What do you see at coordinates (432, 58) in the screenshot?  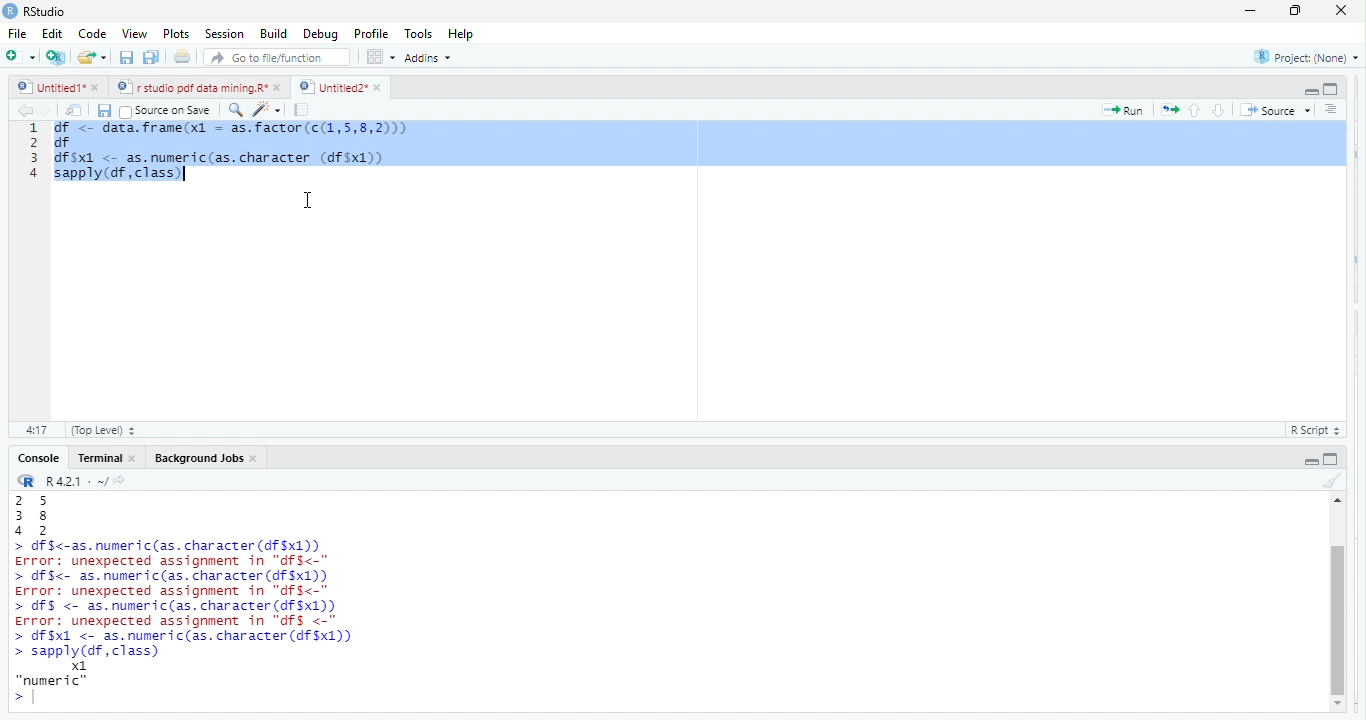 I see ` Addins` at bounding box center [432, 58].